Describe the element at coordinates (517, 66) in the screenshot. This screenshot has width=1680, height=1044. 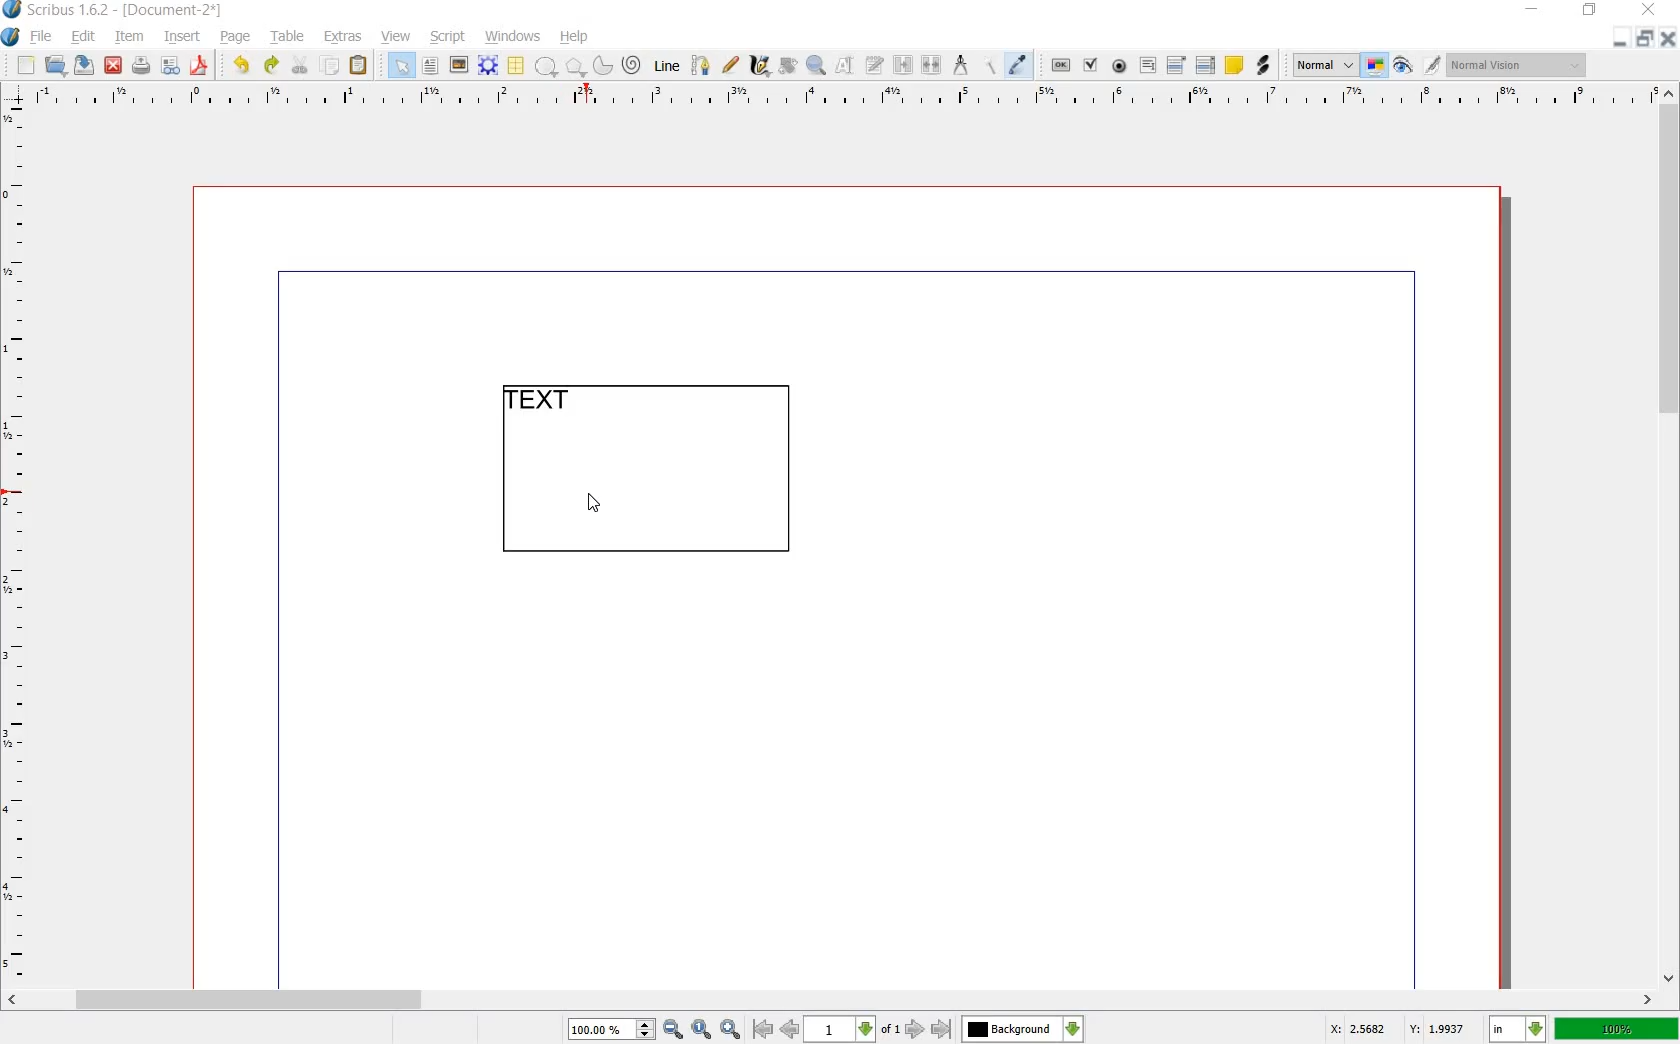
I see `table` at that location.